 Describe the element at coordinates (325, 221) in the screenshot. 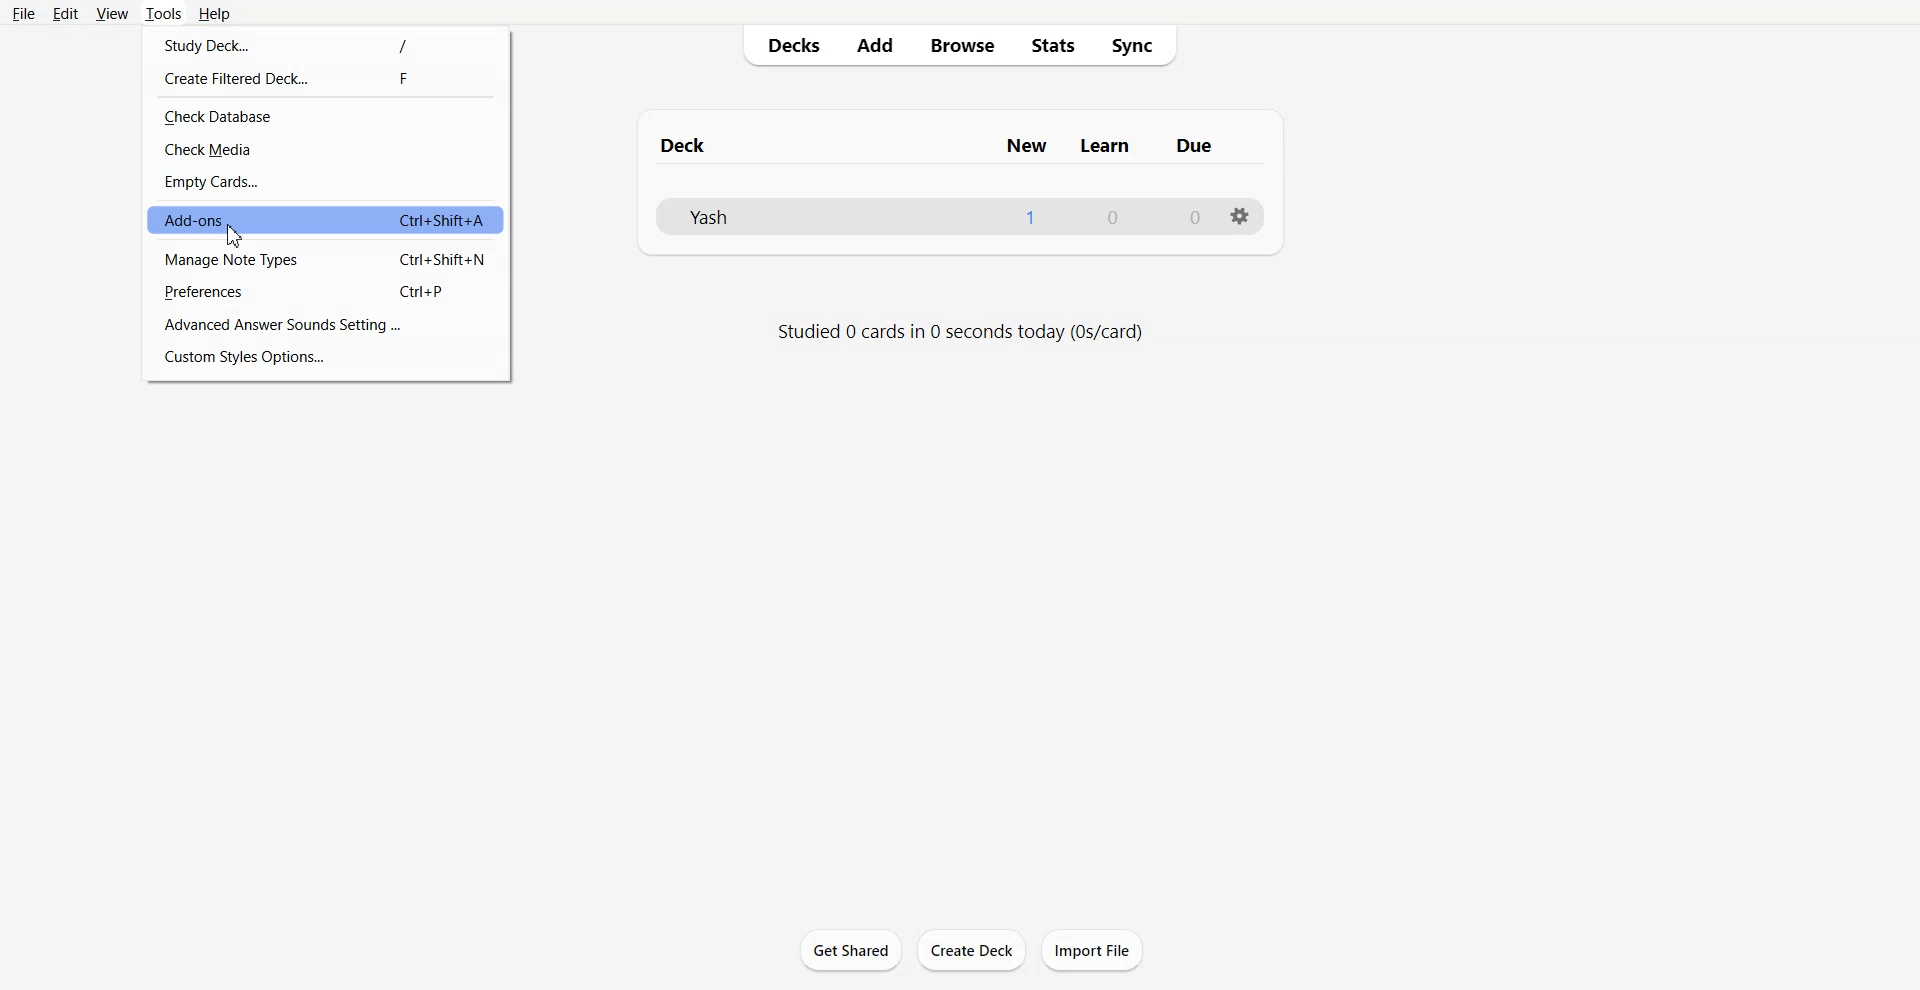

I see `Add-ons` at that location.